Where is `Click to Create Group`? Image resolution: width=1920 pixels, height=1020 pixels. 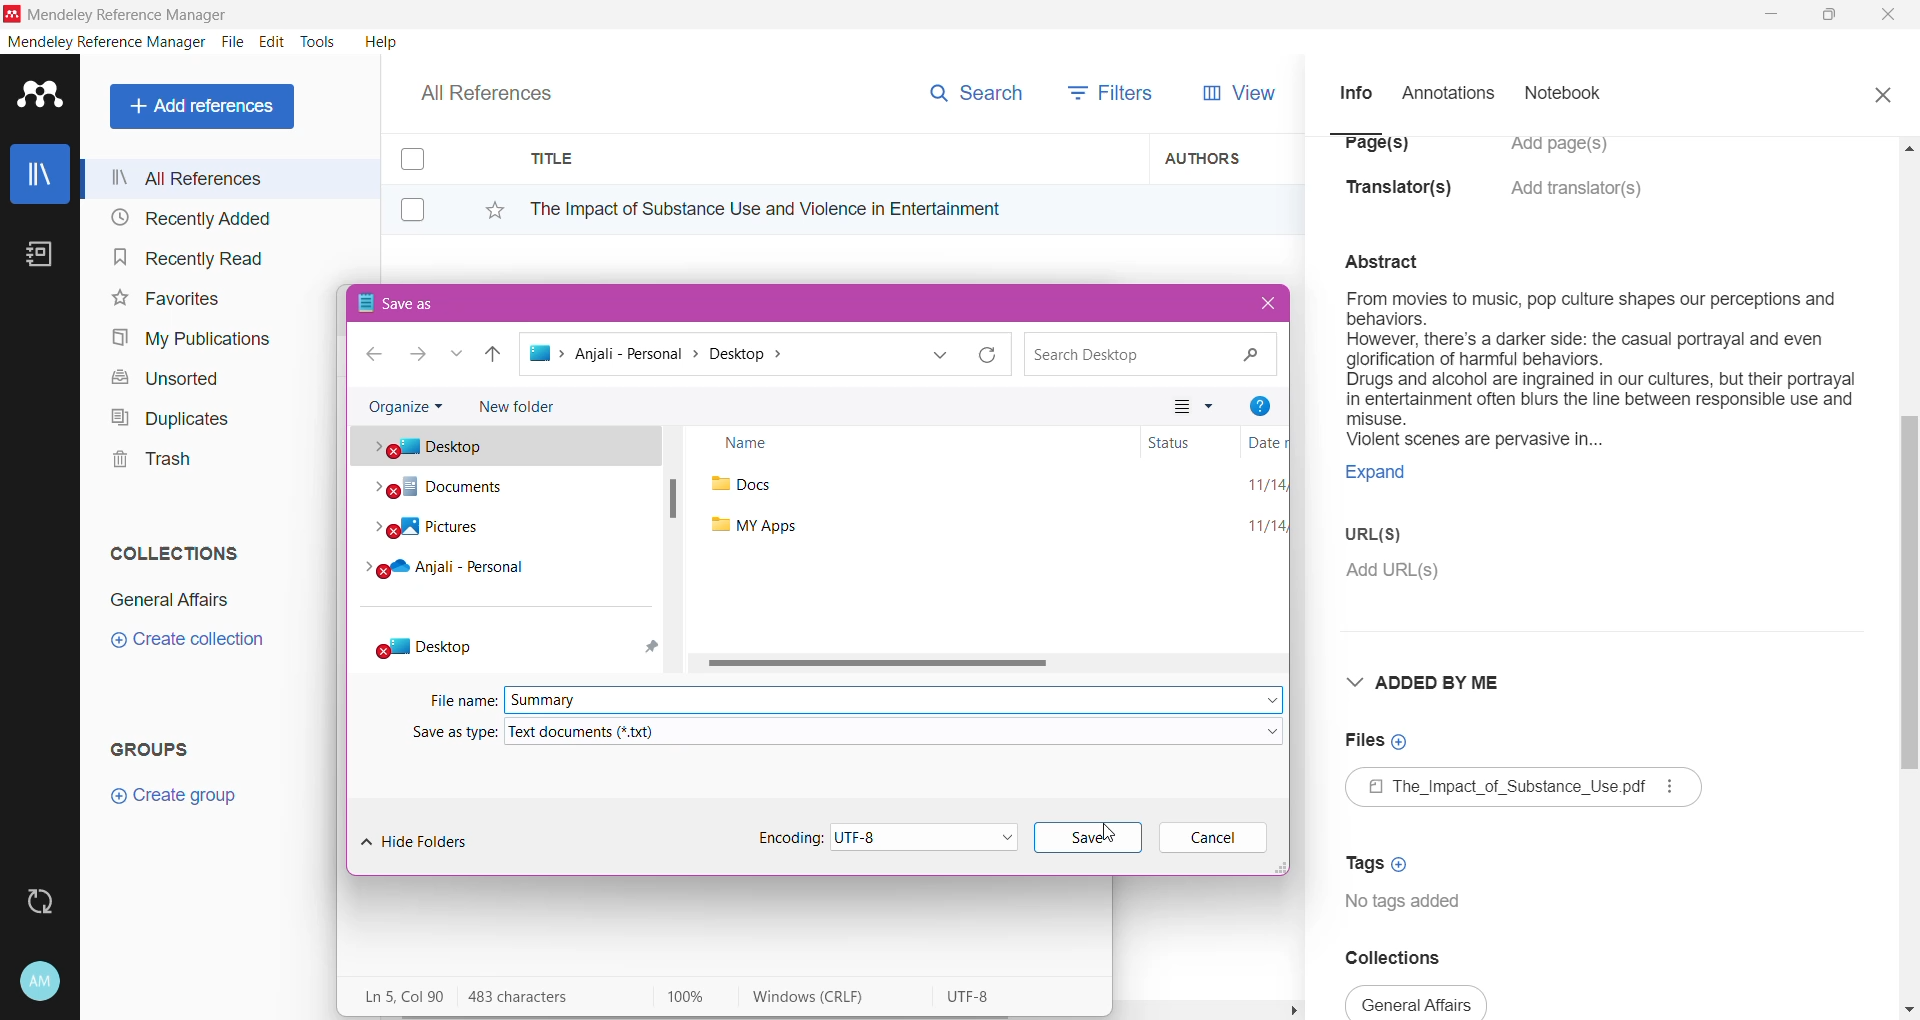
Click to Create Group is located at coordinates (178, 803).